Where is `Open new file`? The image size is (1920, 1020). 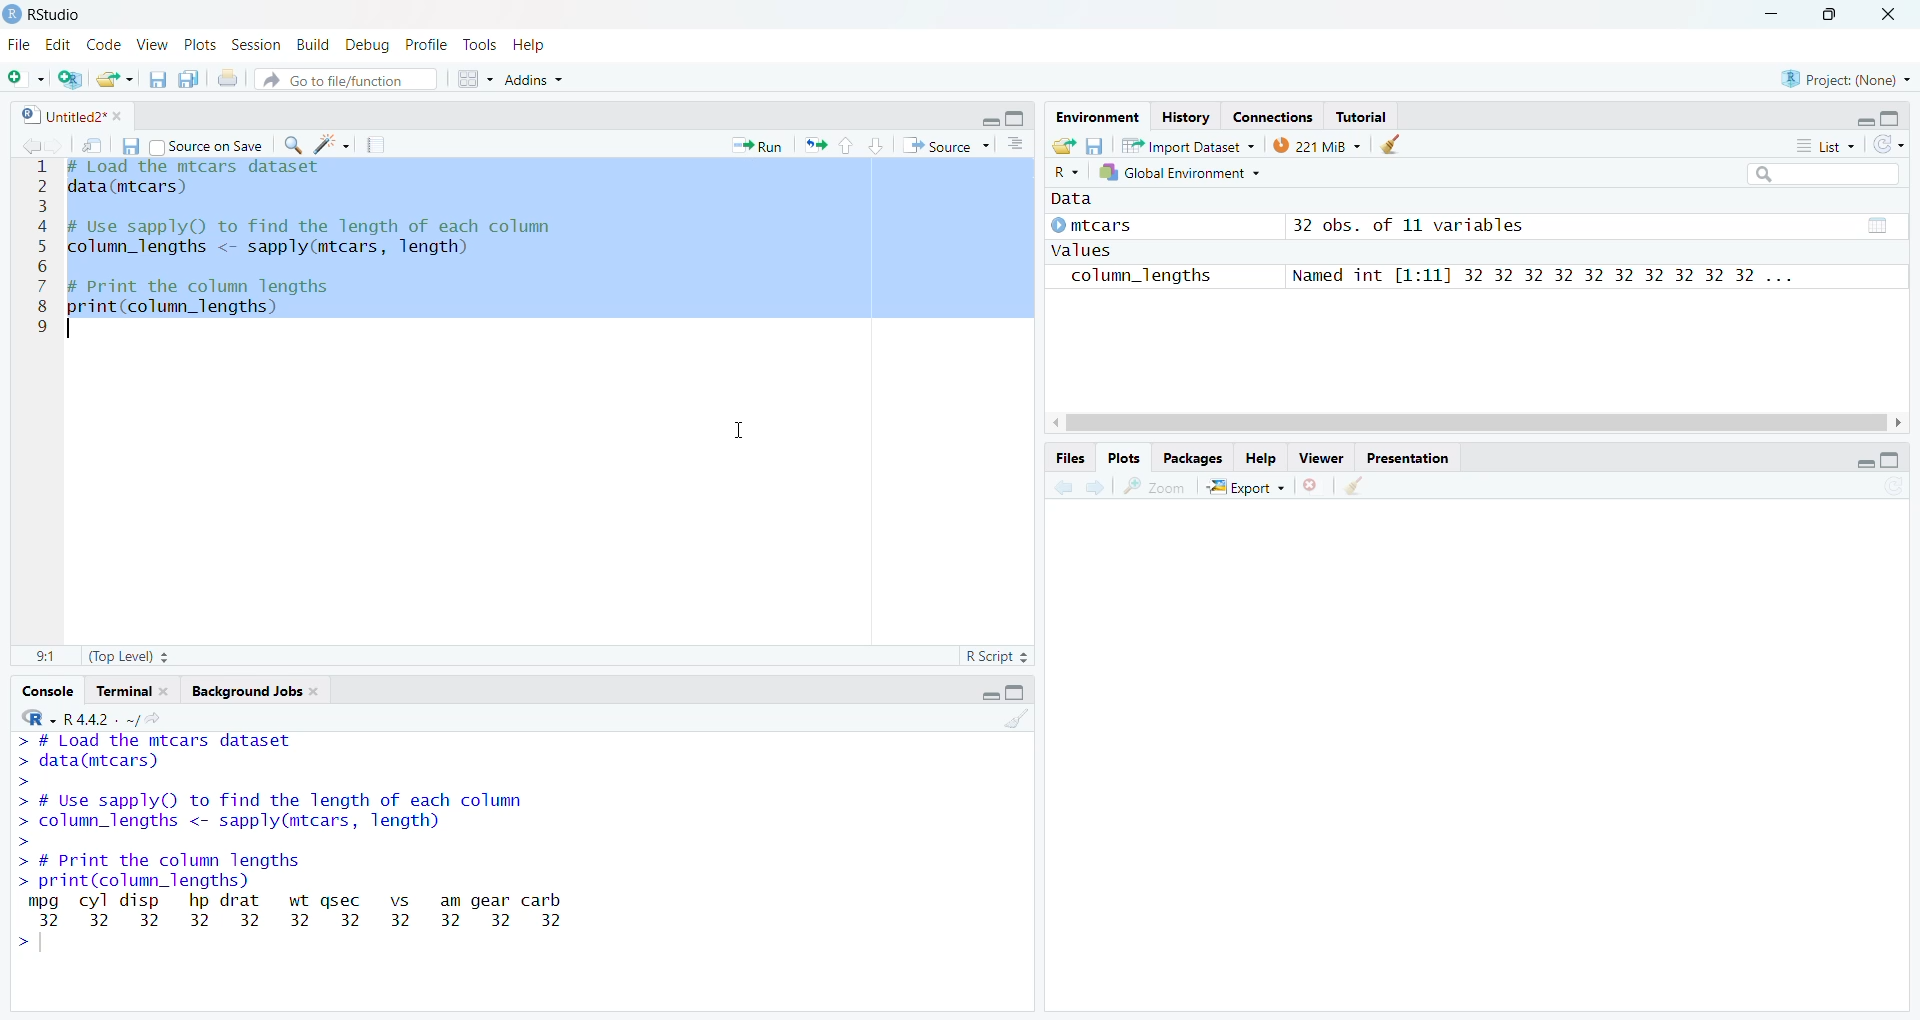 Open new file is located at coordinates (26, 79).